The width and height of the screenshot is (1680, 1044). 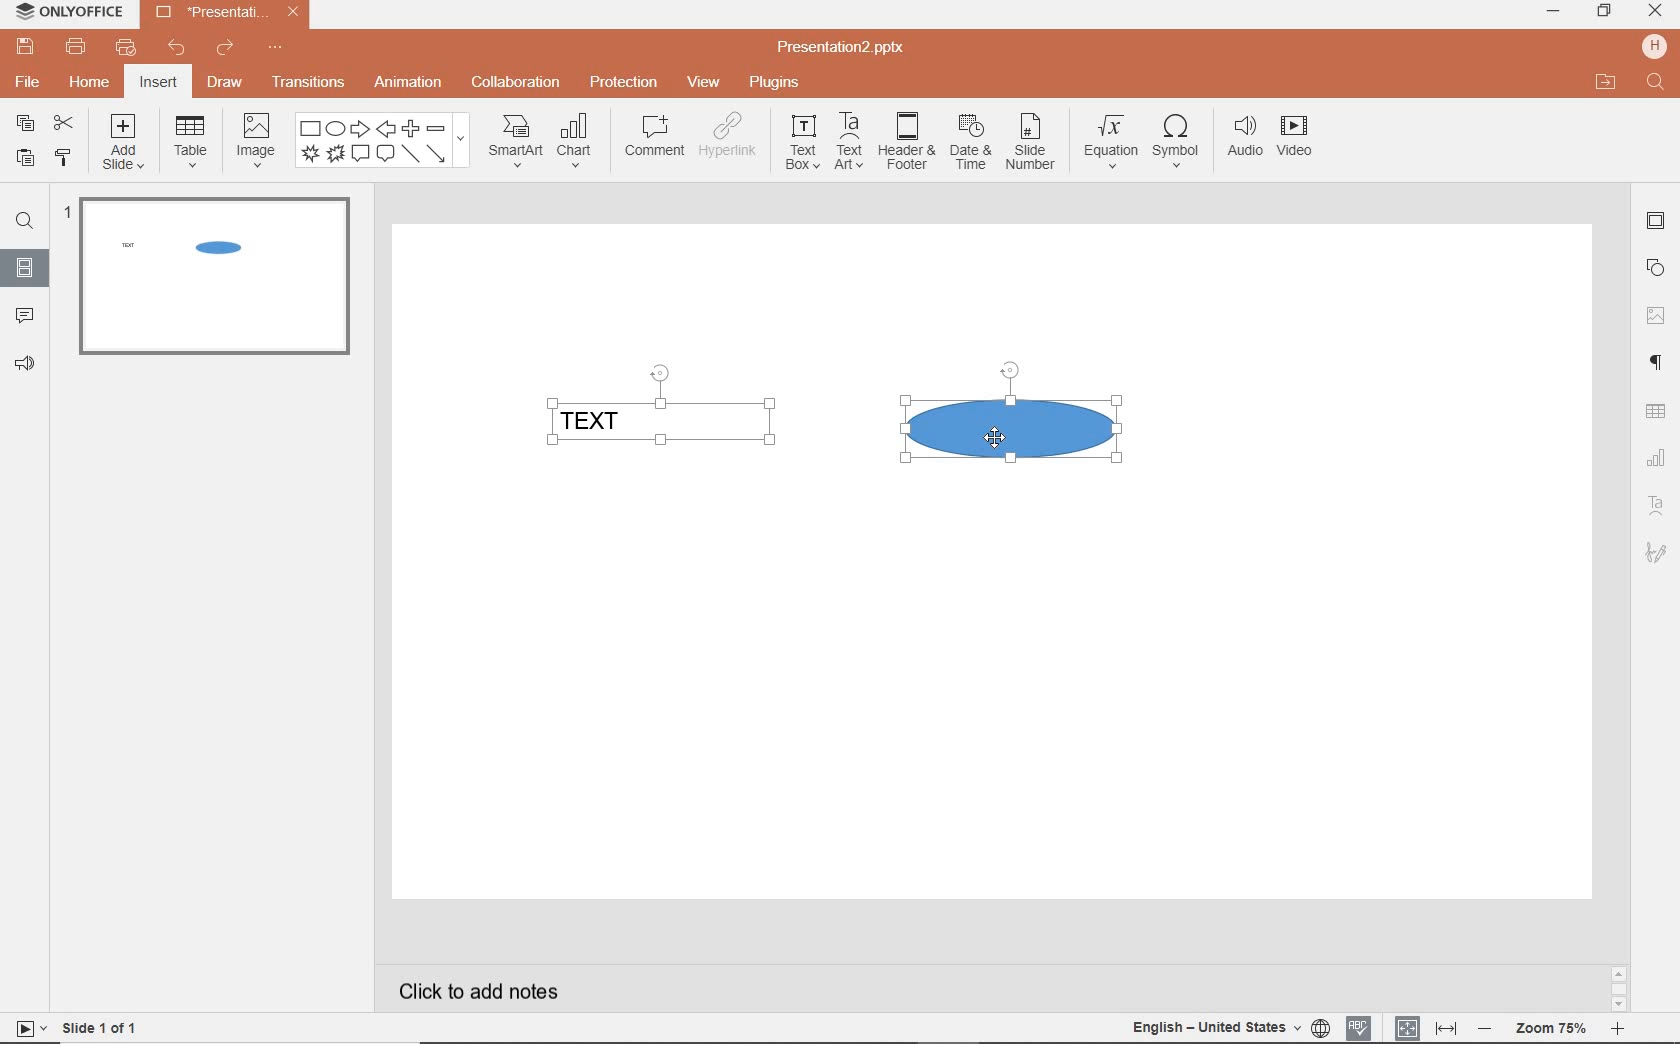 I want to click on FIT TO SLIDE / FIT TO WIDTH, so click(x=1427, y=1026).